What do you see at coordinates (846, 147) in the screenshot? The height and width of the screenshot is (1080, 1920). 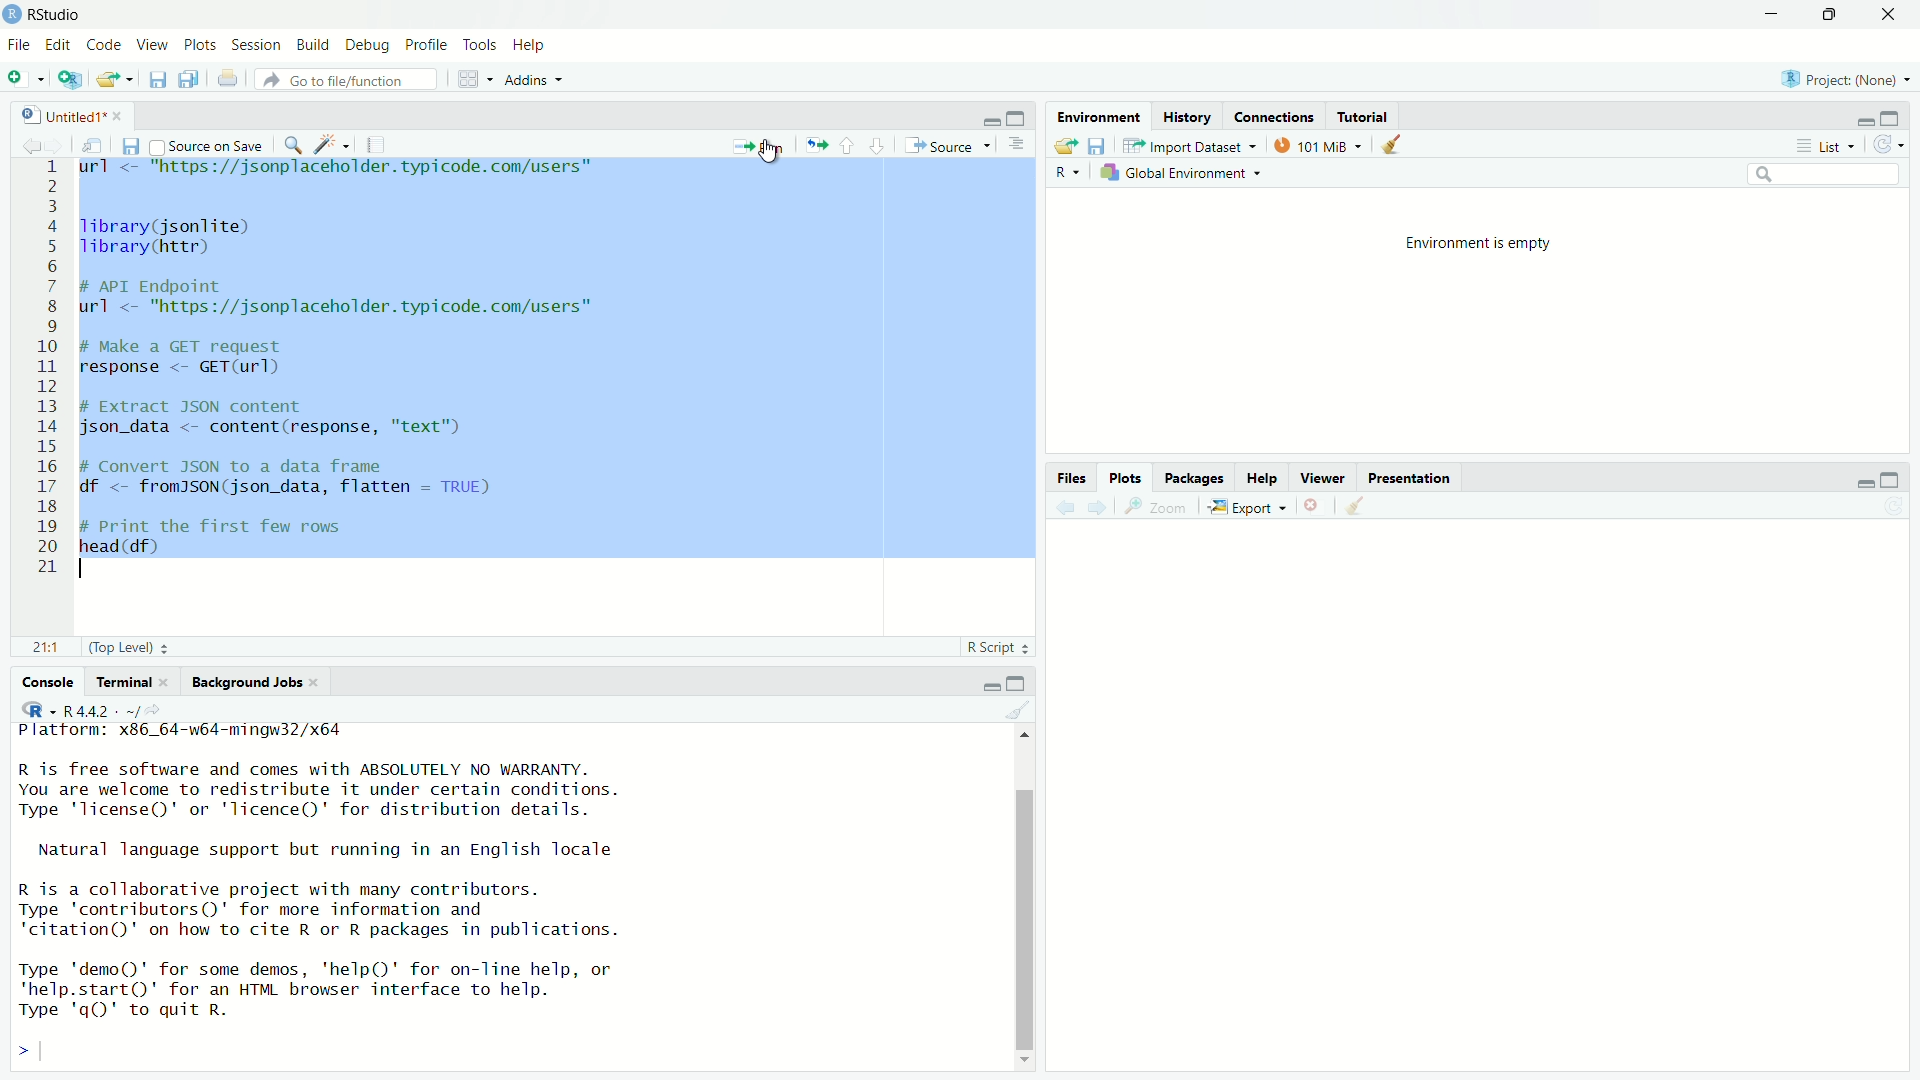 I see `Go to previous section` at bounding box center [846, 147].